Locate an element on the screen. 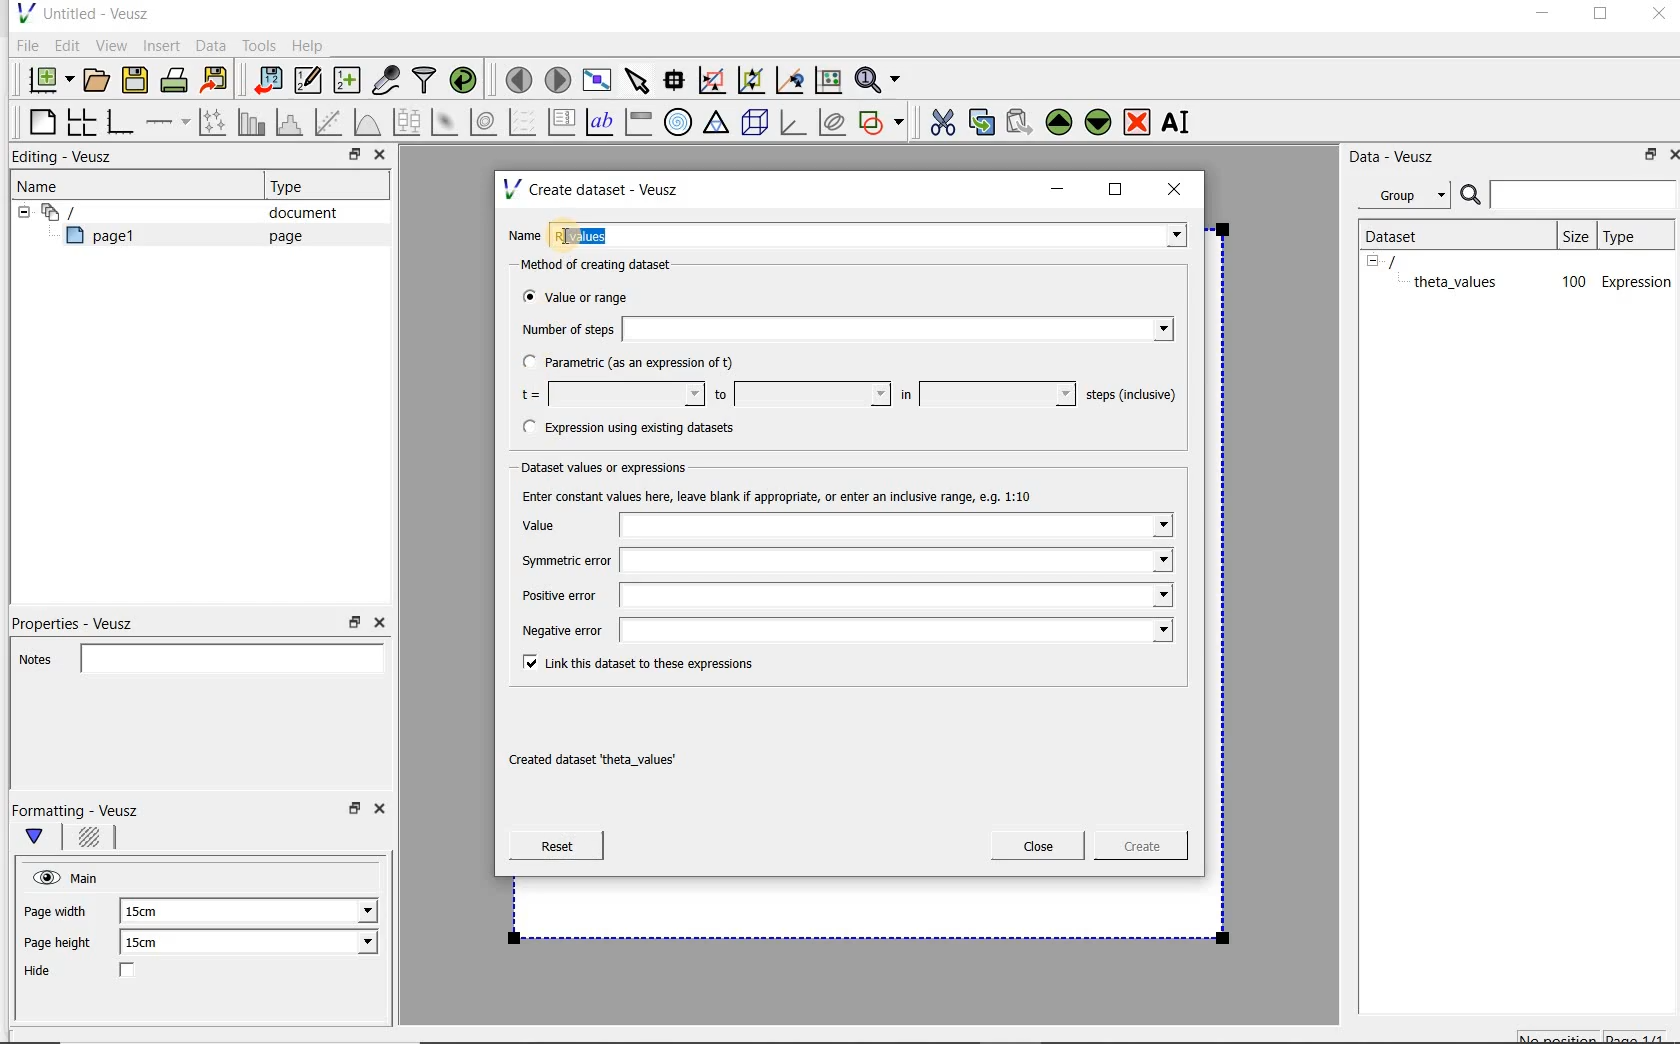 The image size is (1680, 1044). Positive error is located at coordinates (839, 600).